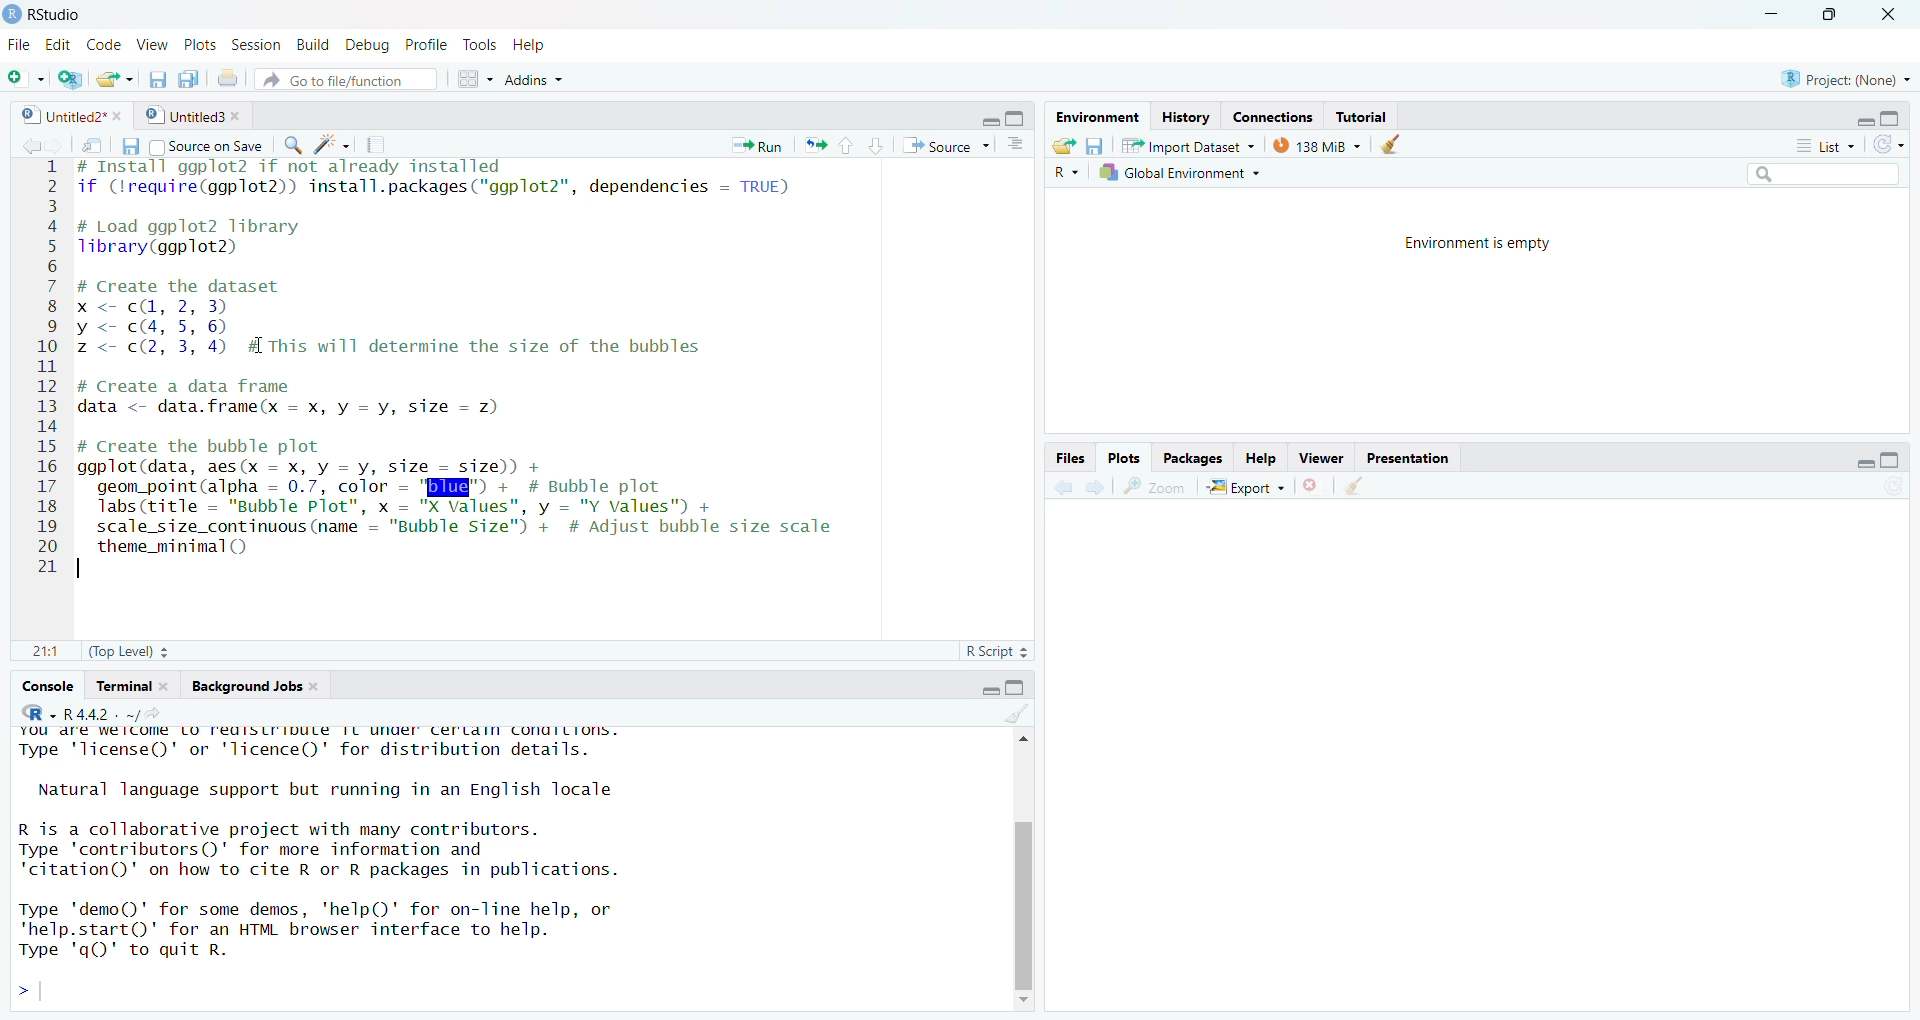  I want to click on Files, so click(1069, 456).